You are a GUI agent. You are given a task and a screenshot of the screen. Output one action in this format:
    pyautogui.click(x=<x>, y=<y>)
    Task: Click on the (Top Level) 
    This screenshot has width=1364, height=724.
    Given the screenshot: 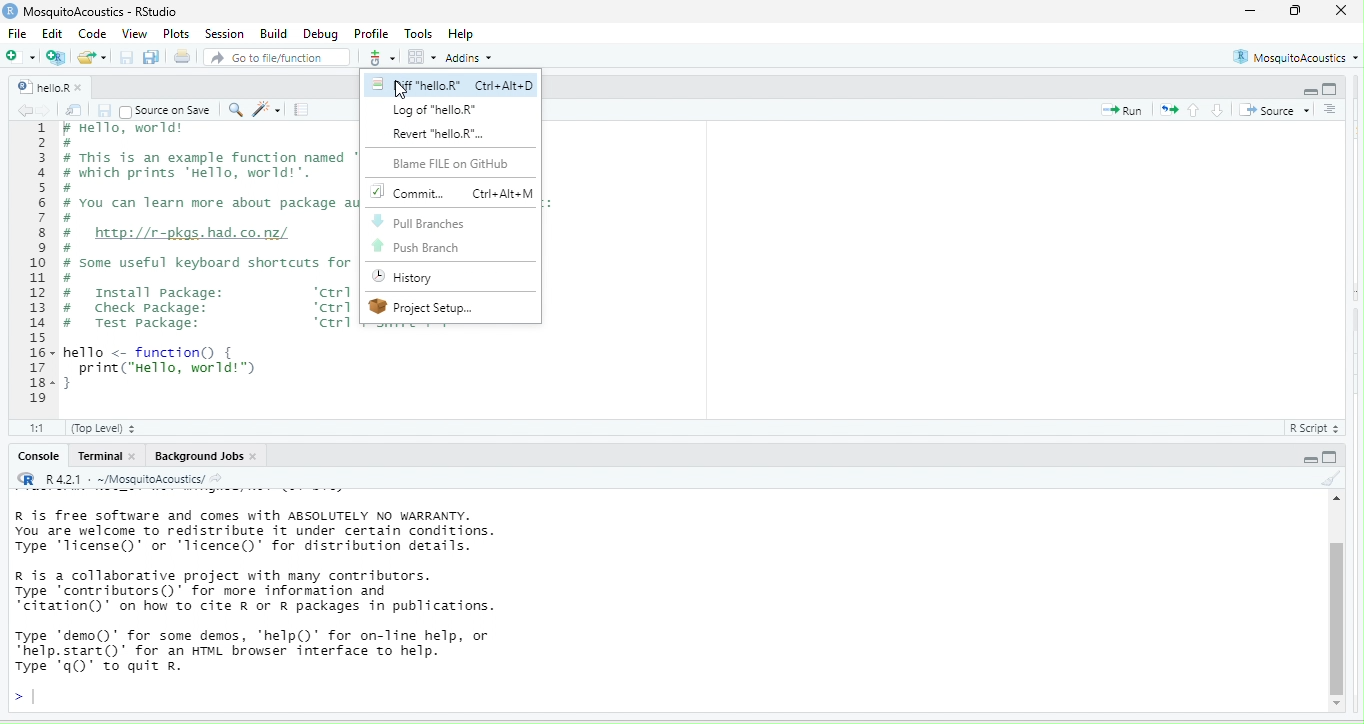 What is the action you would take?
    pyautogui.click(x=106, y=430)
    